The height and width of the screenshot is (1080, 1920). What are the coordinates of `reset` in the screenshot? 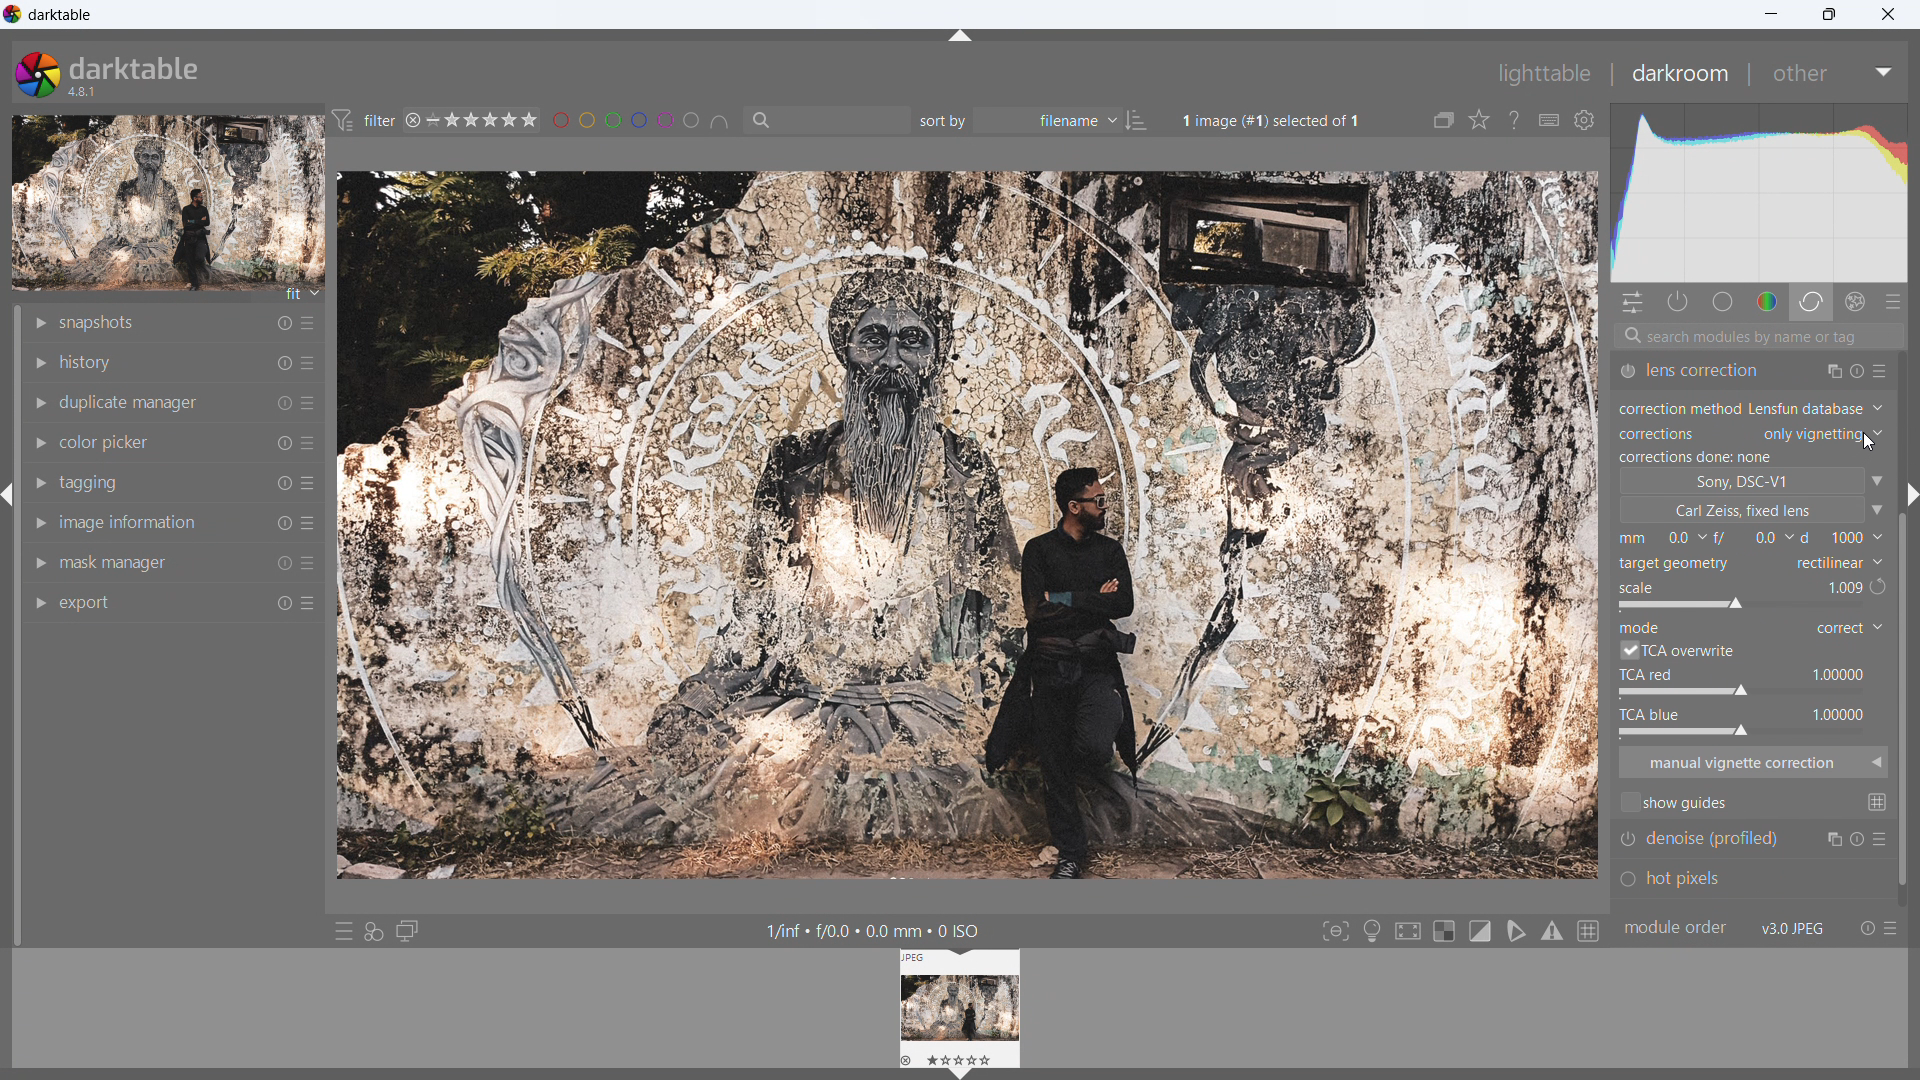 It's located at (282, 406).